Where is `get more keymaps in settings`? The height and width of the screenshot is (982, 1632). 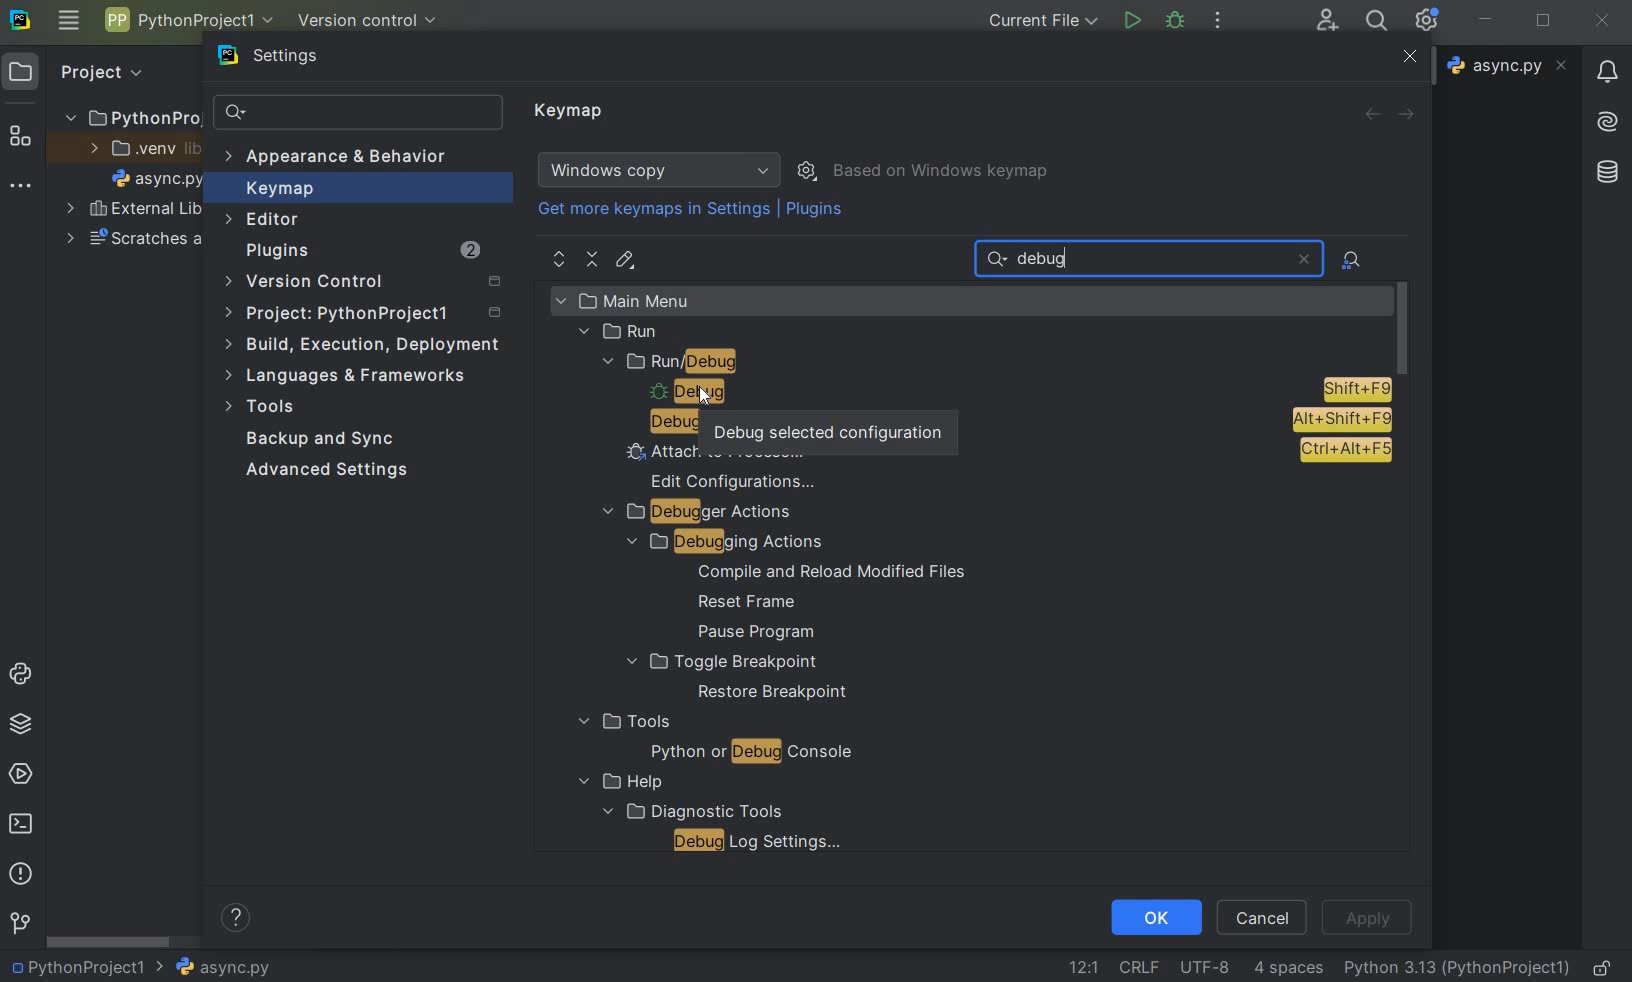 get more keymaps in settings is located at coordinates (656, 212).